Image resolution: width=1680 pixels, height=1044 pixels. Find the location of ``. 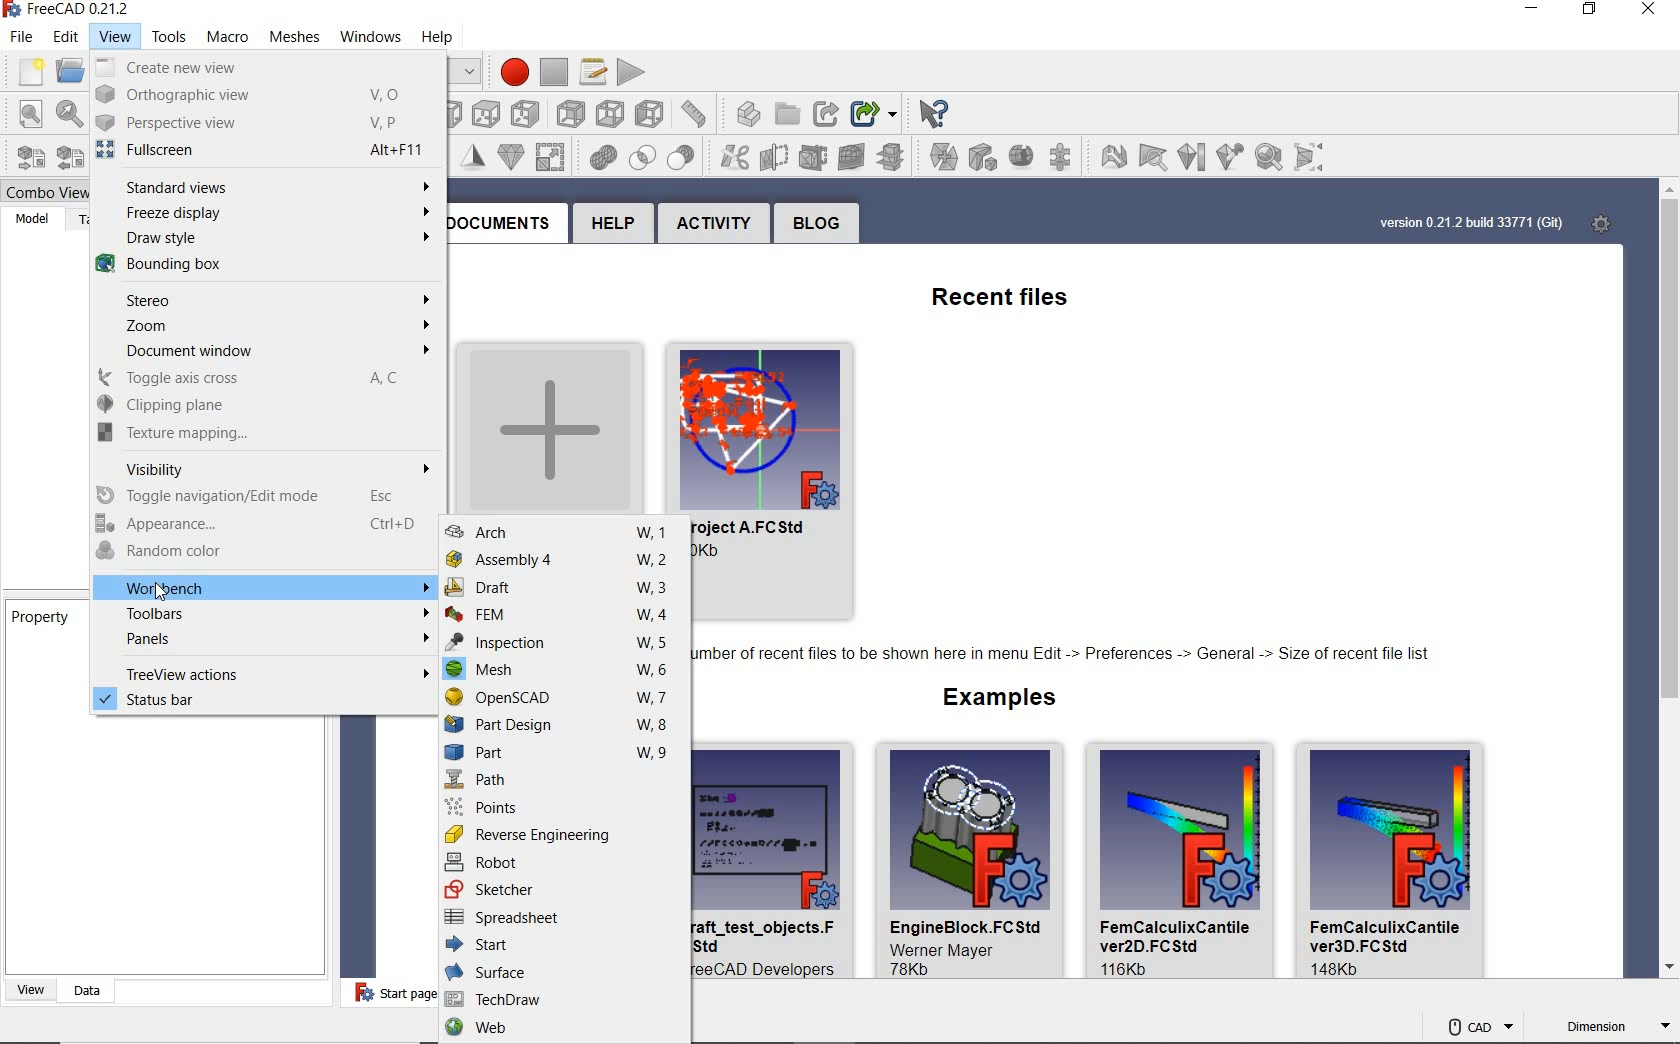

 is located at coordinates (265, 525).